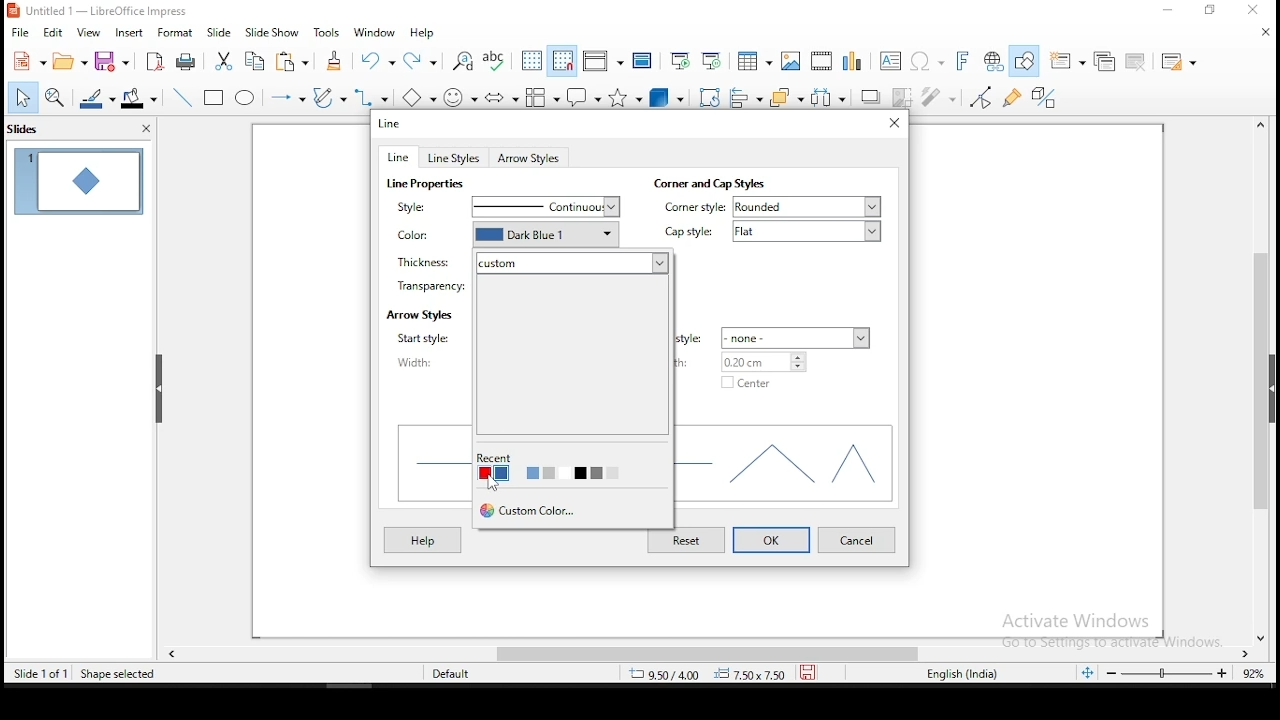 The height and width of the screenshot is (720, 1280). I want to click on flowchart, so click(543, 97).